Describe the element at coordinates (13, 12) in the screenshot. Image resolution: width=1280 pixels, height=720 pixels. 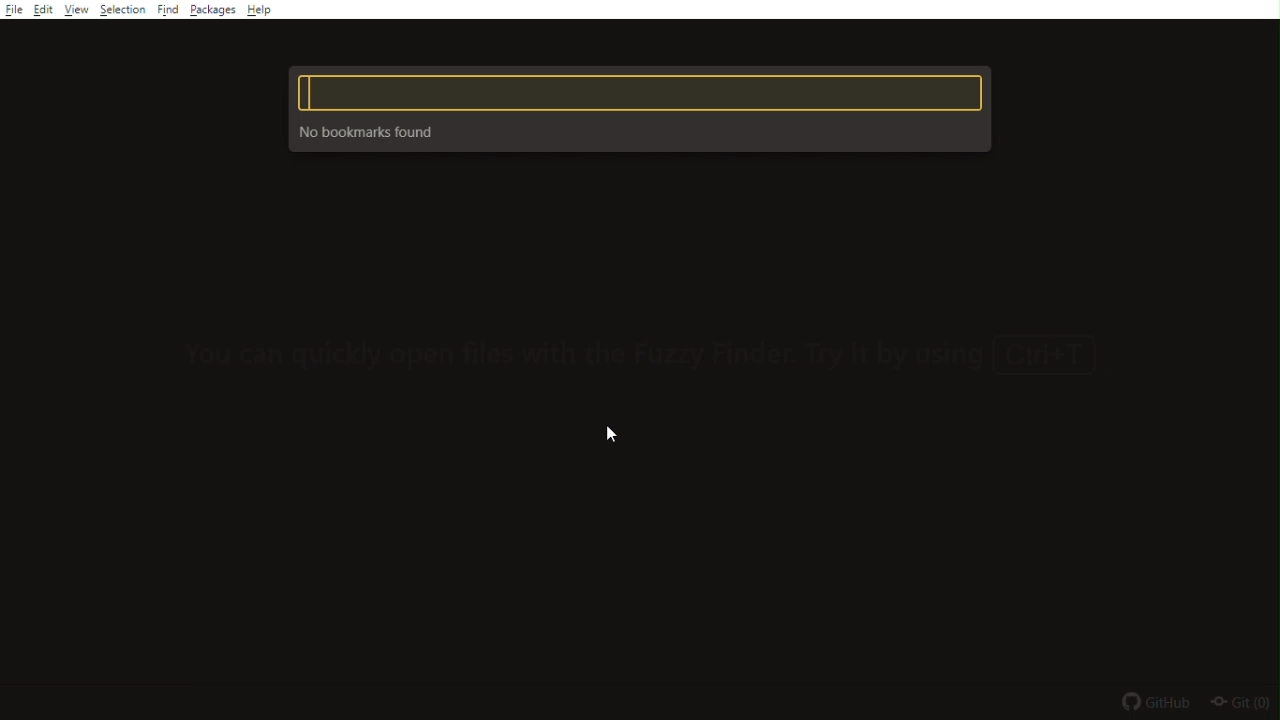
I see `file` at that location.